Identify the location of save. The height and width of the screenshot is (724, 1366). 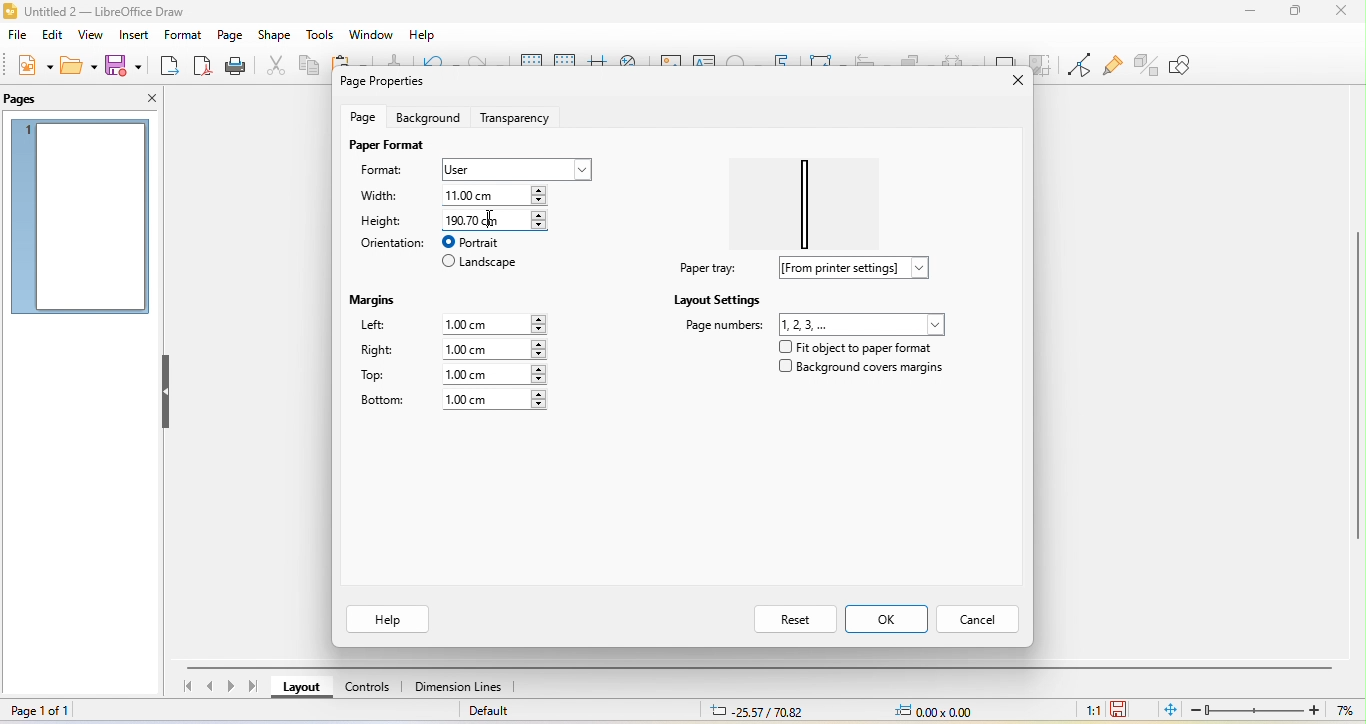
(127, 64).